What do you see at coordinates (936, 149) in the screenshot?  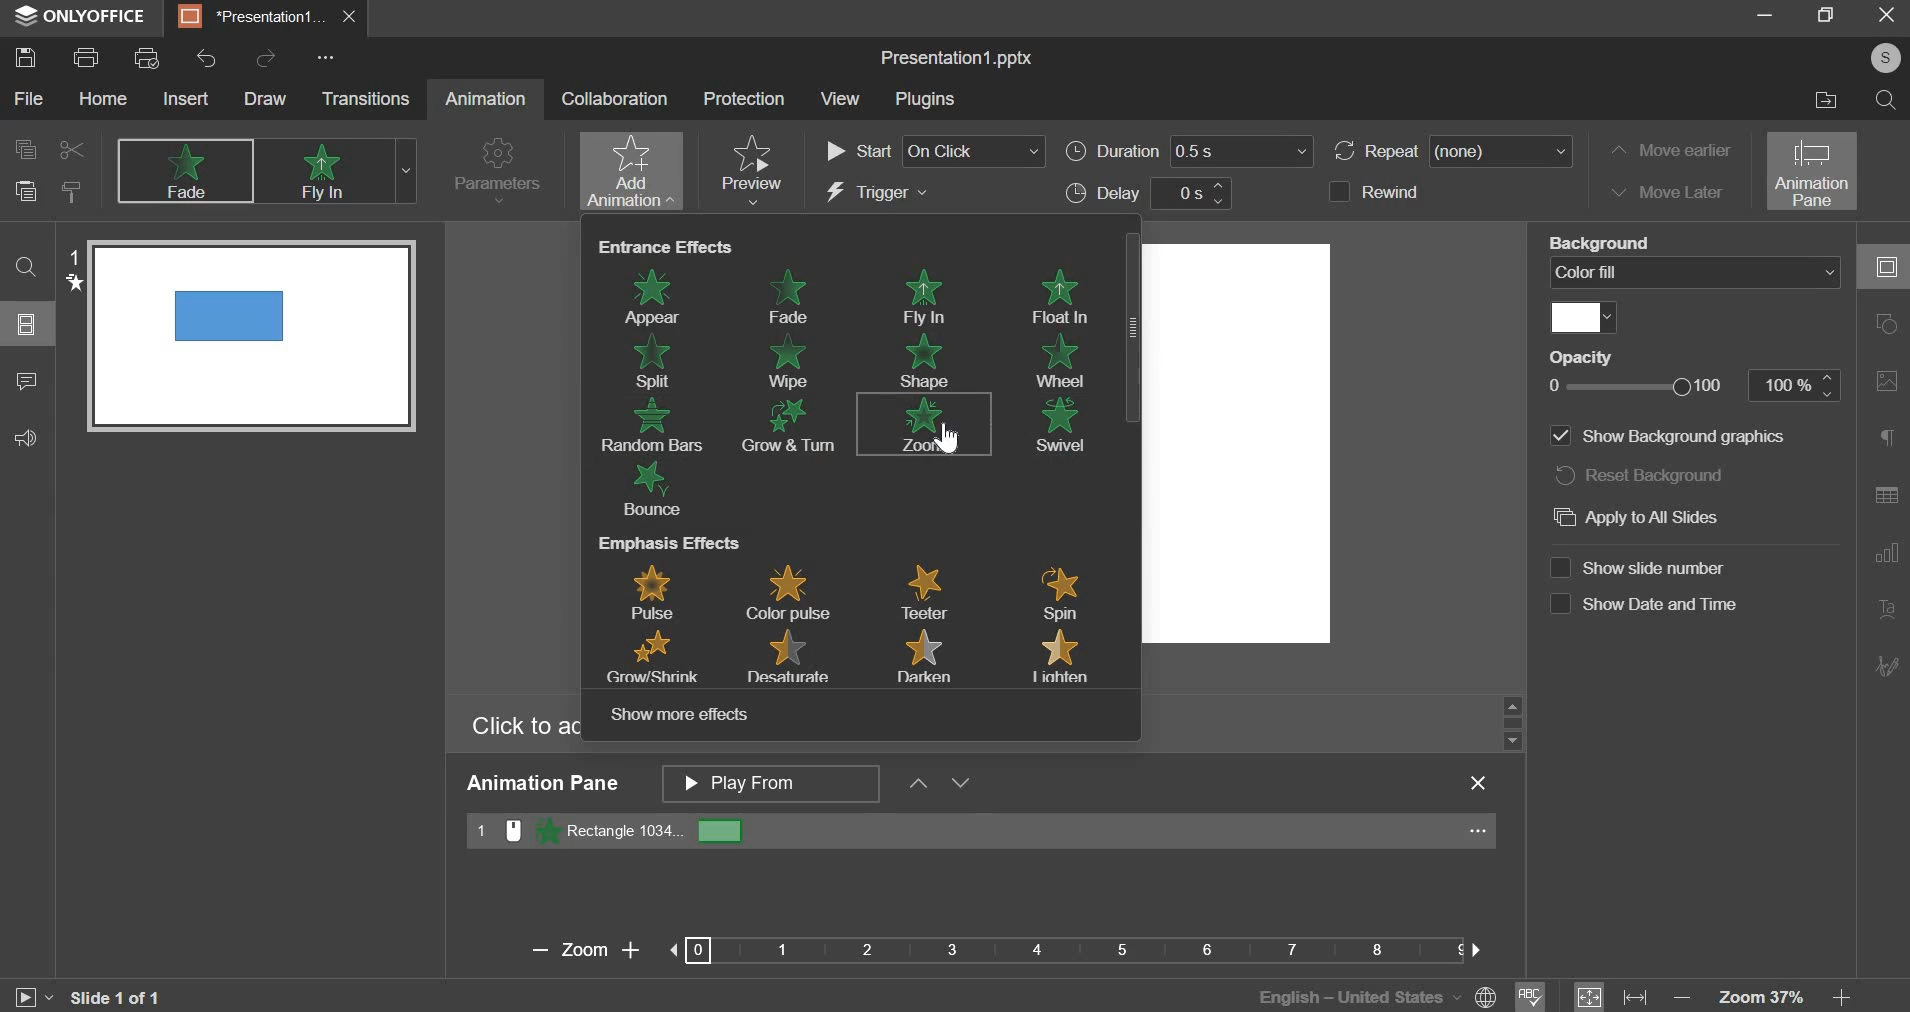 I see `start` at bounding box center [936, 149].